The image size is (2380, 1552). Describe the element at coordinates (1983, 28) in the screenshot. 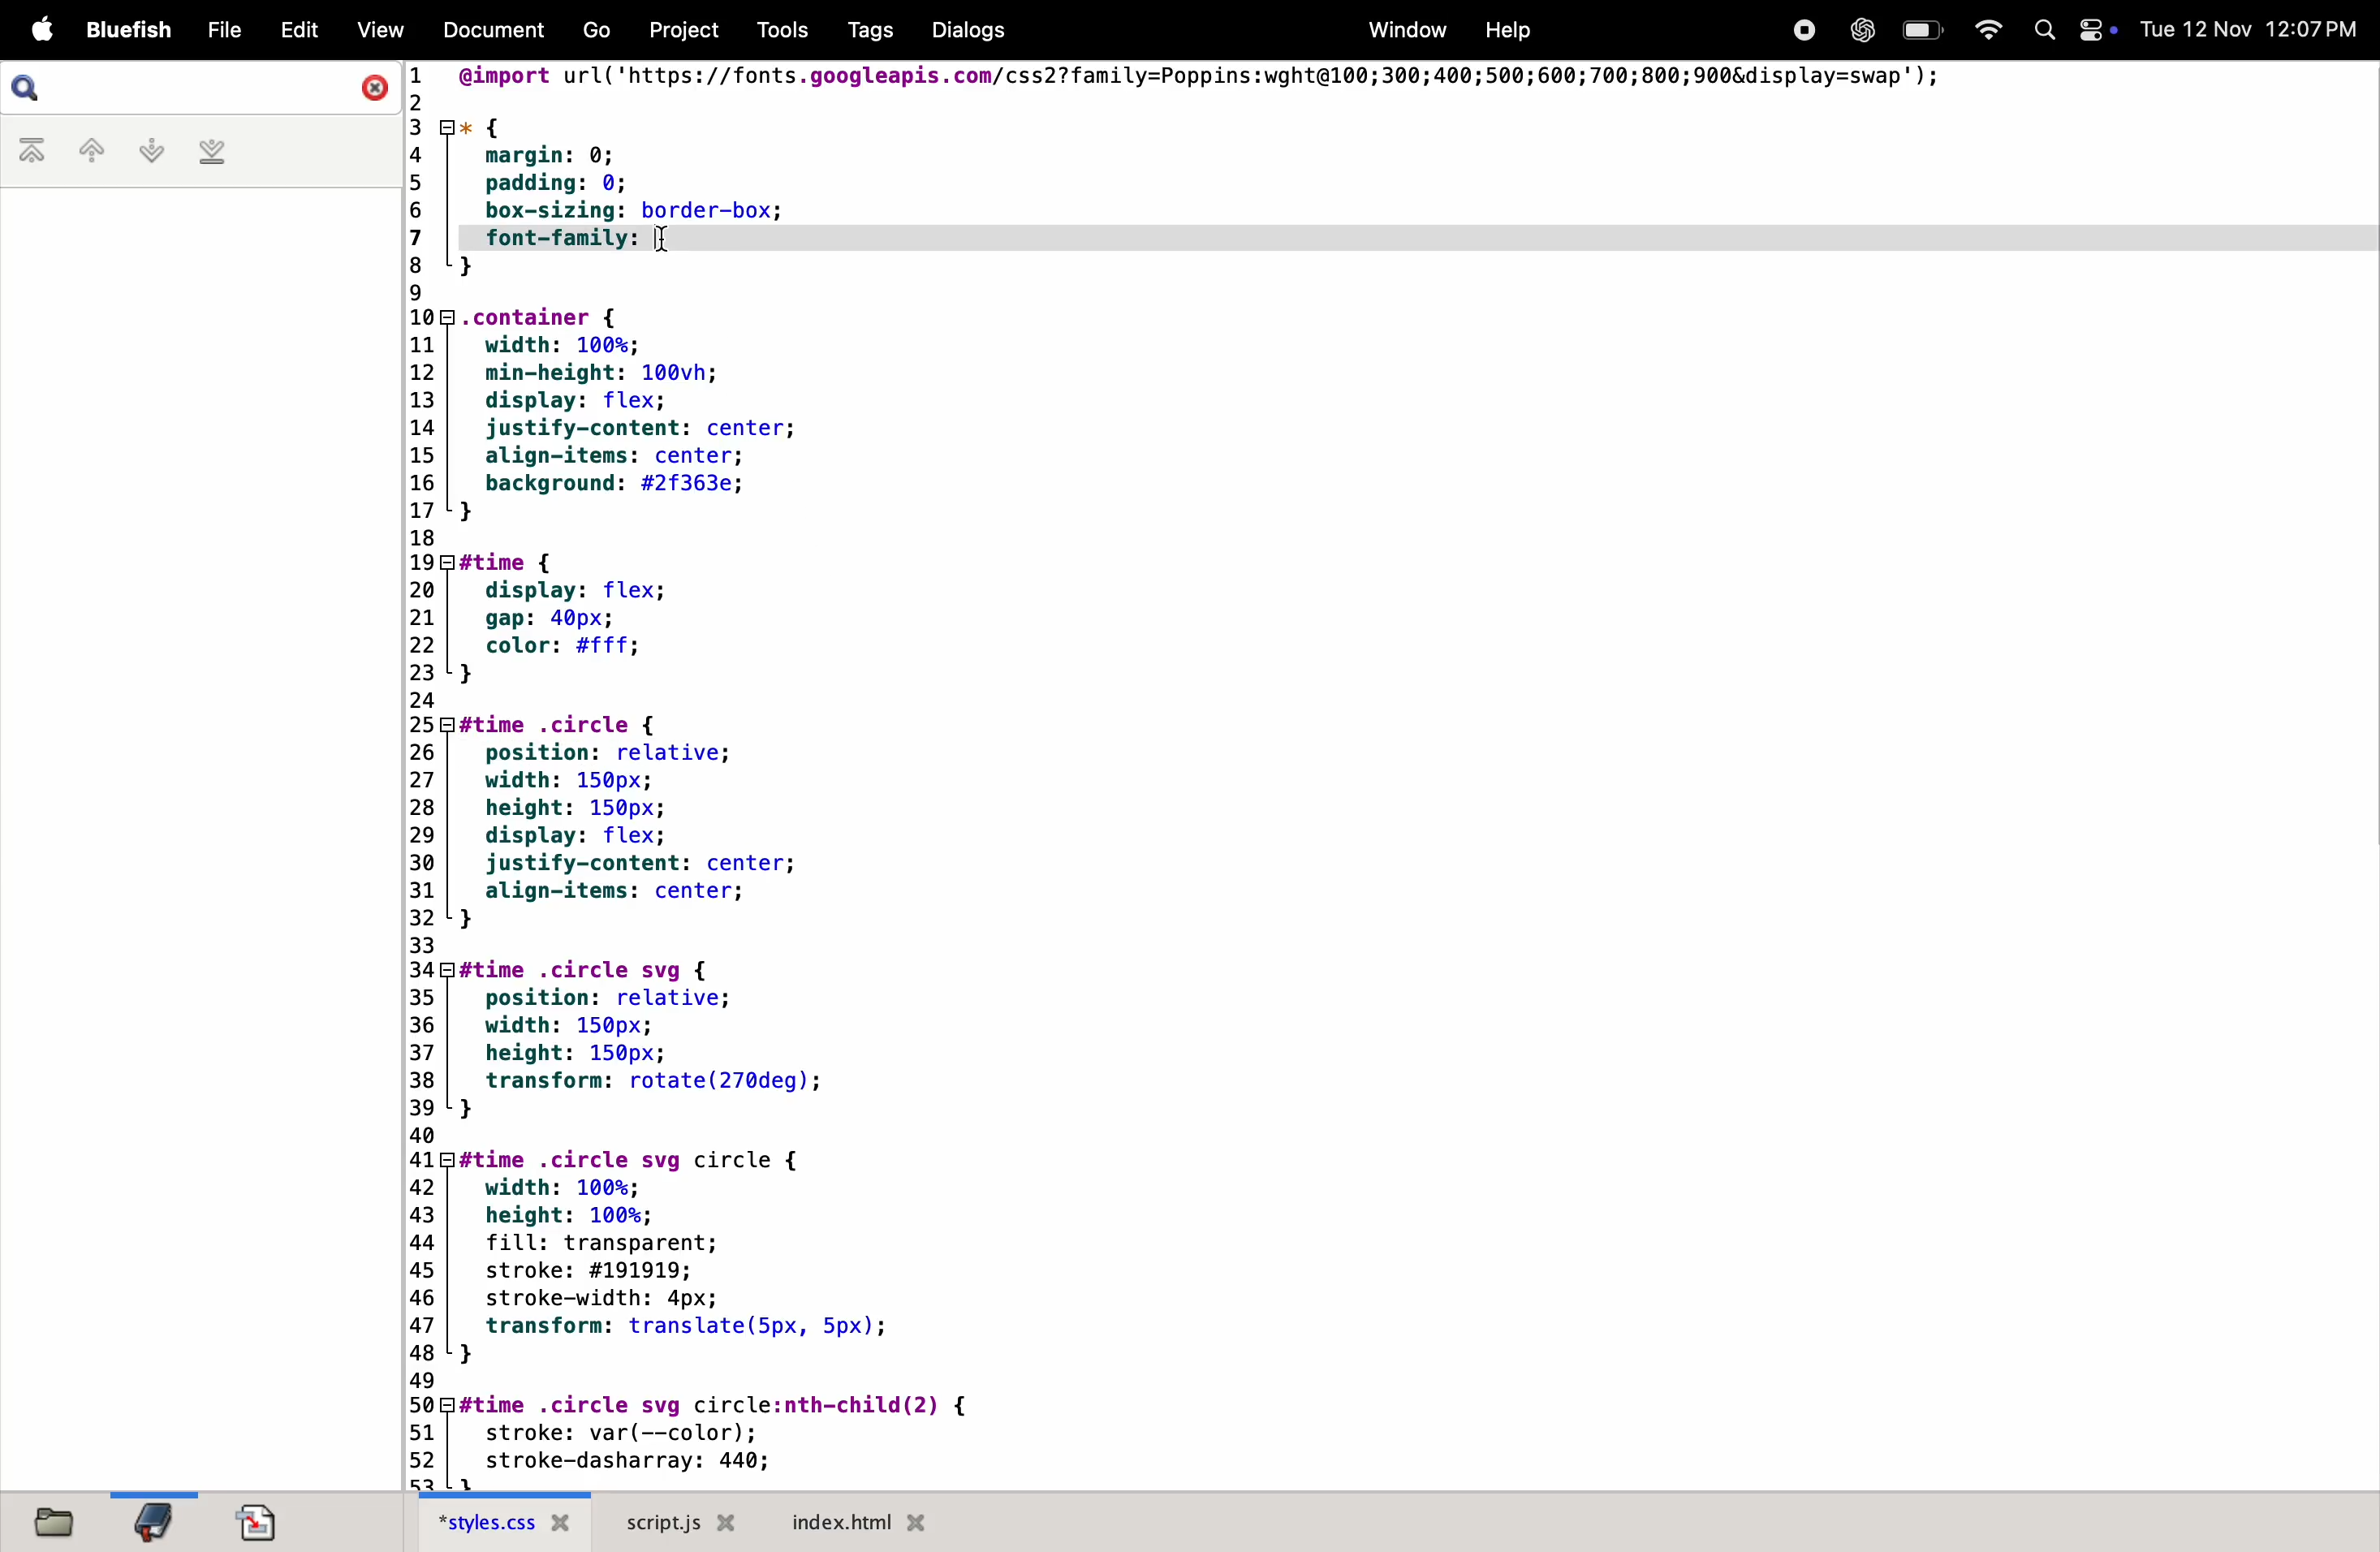

I see `wifi` at that location.